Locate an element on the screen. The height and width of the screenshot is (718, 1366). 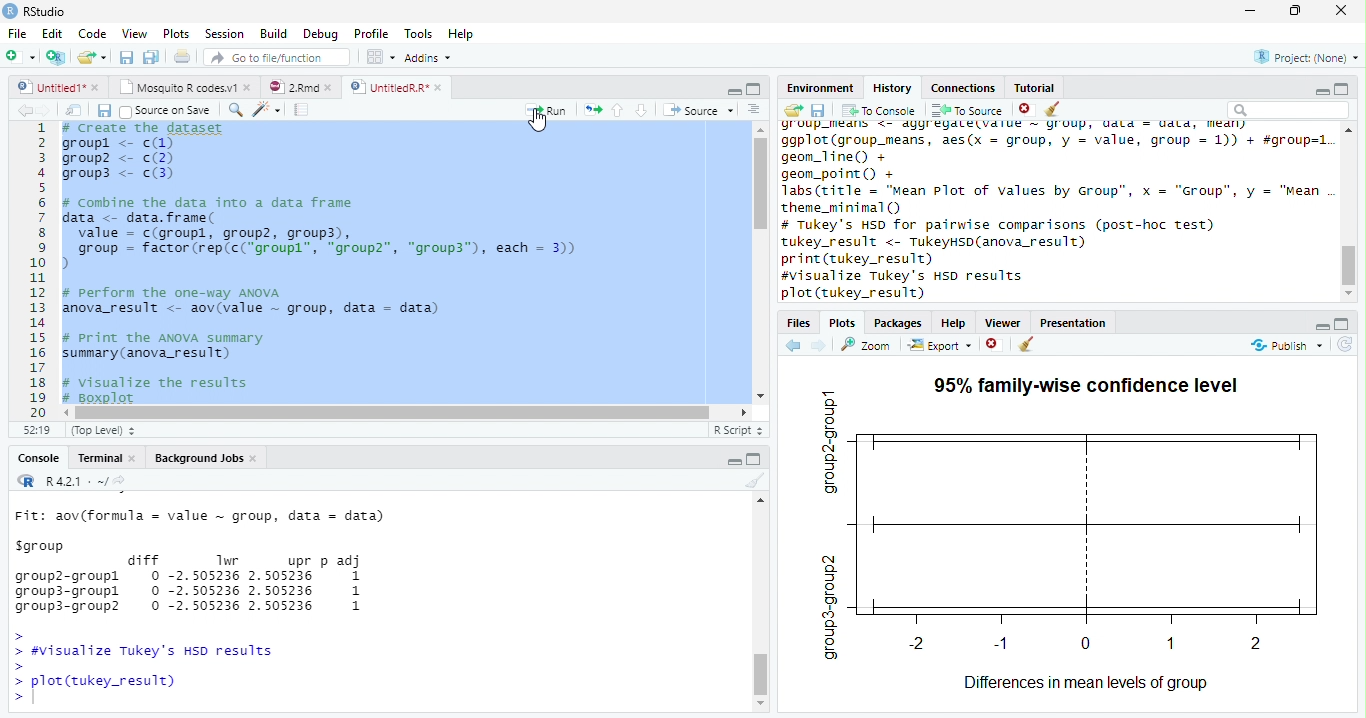
Code is located at coordinates (90, 34).